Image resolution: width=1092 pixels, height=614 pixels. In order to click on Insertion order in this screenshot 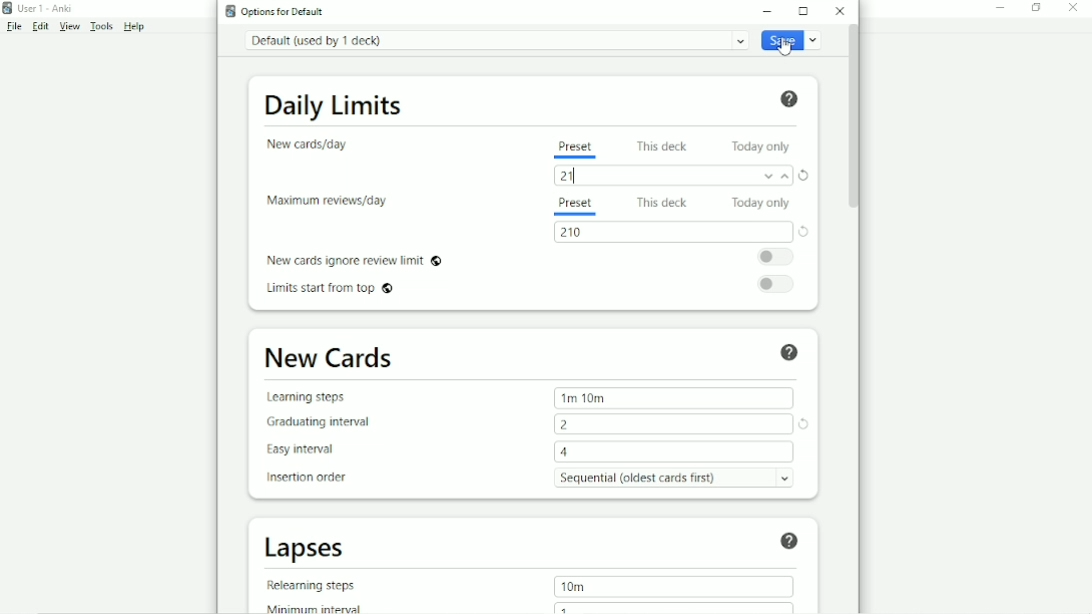, I will do `click(308, 478)`.